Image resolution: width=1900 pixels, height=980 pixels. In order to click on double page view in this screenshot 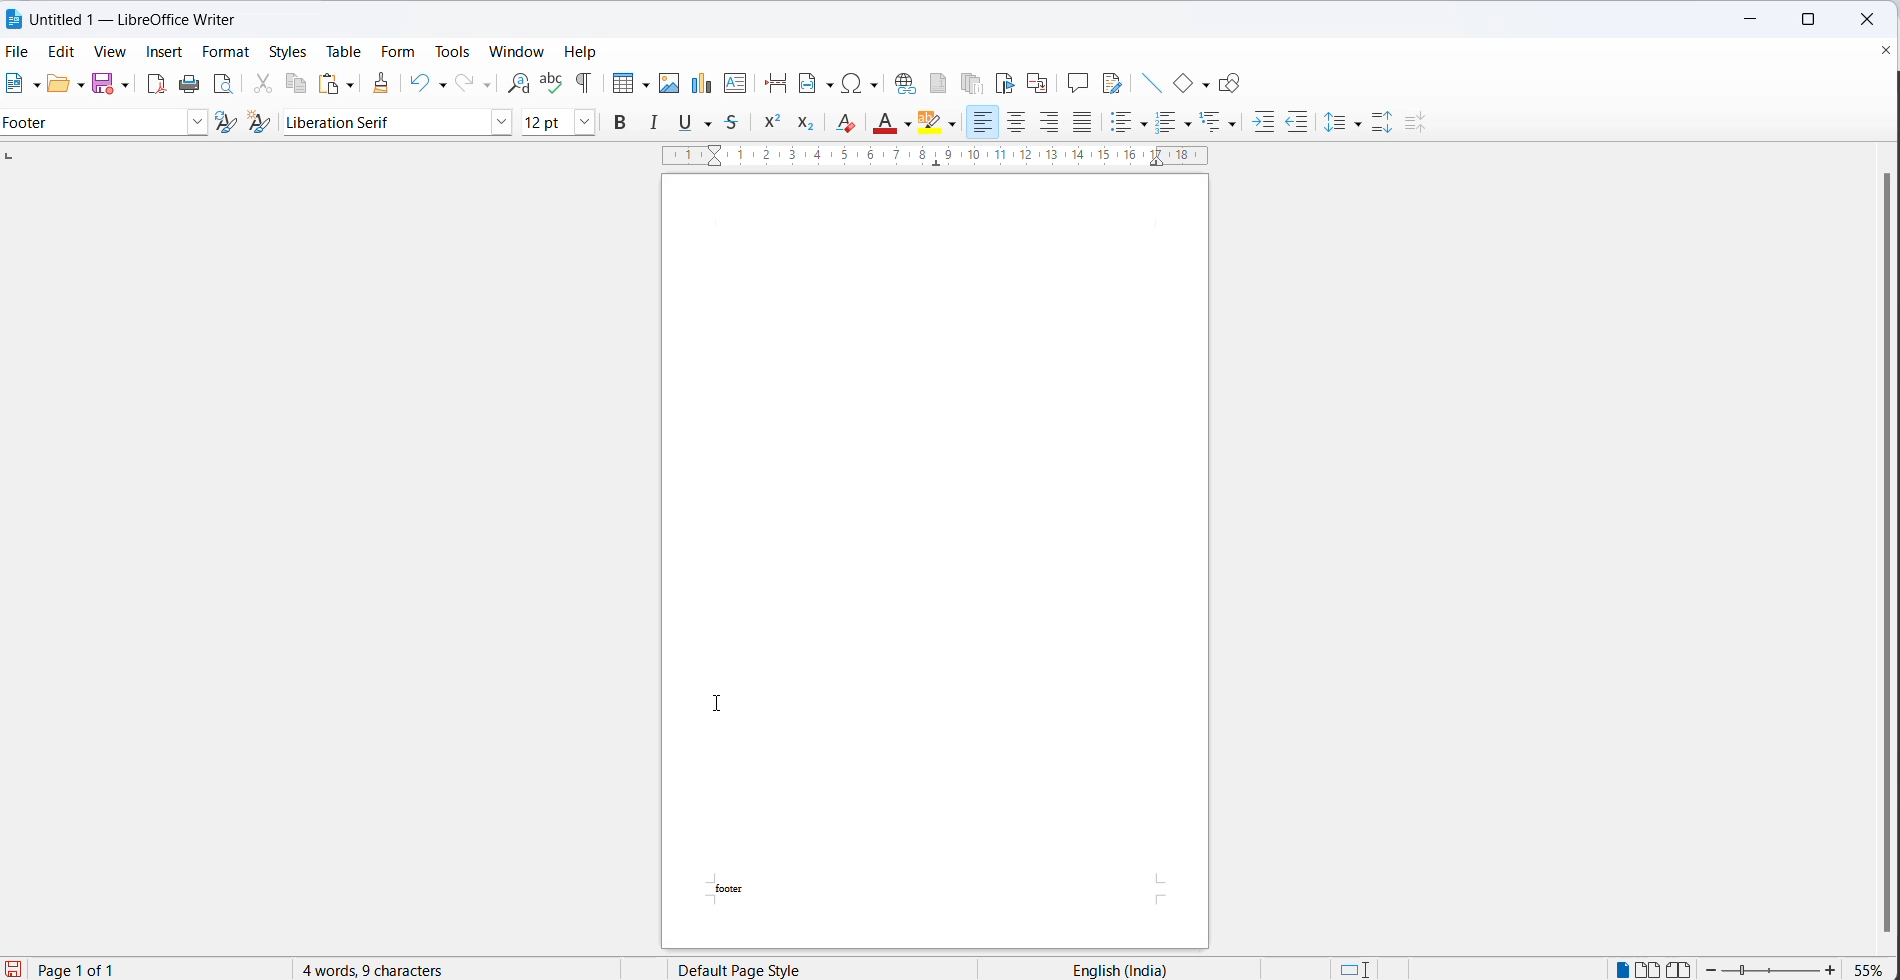, I will do `click(1649, 968)`.